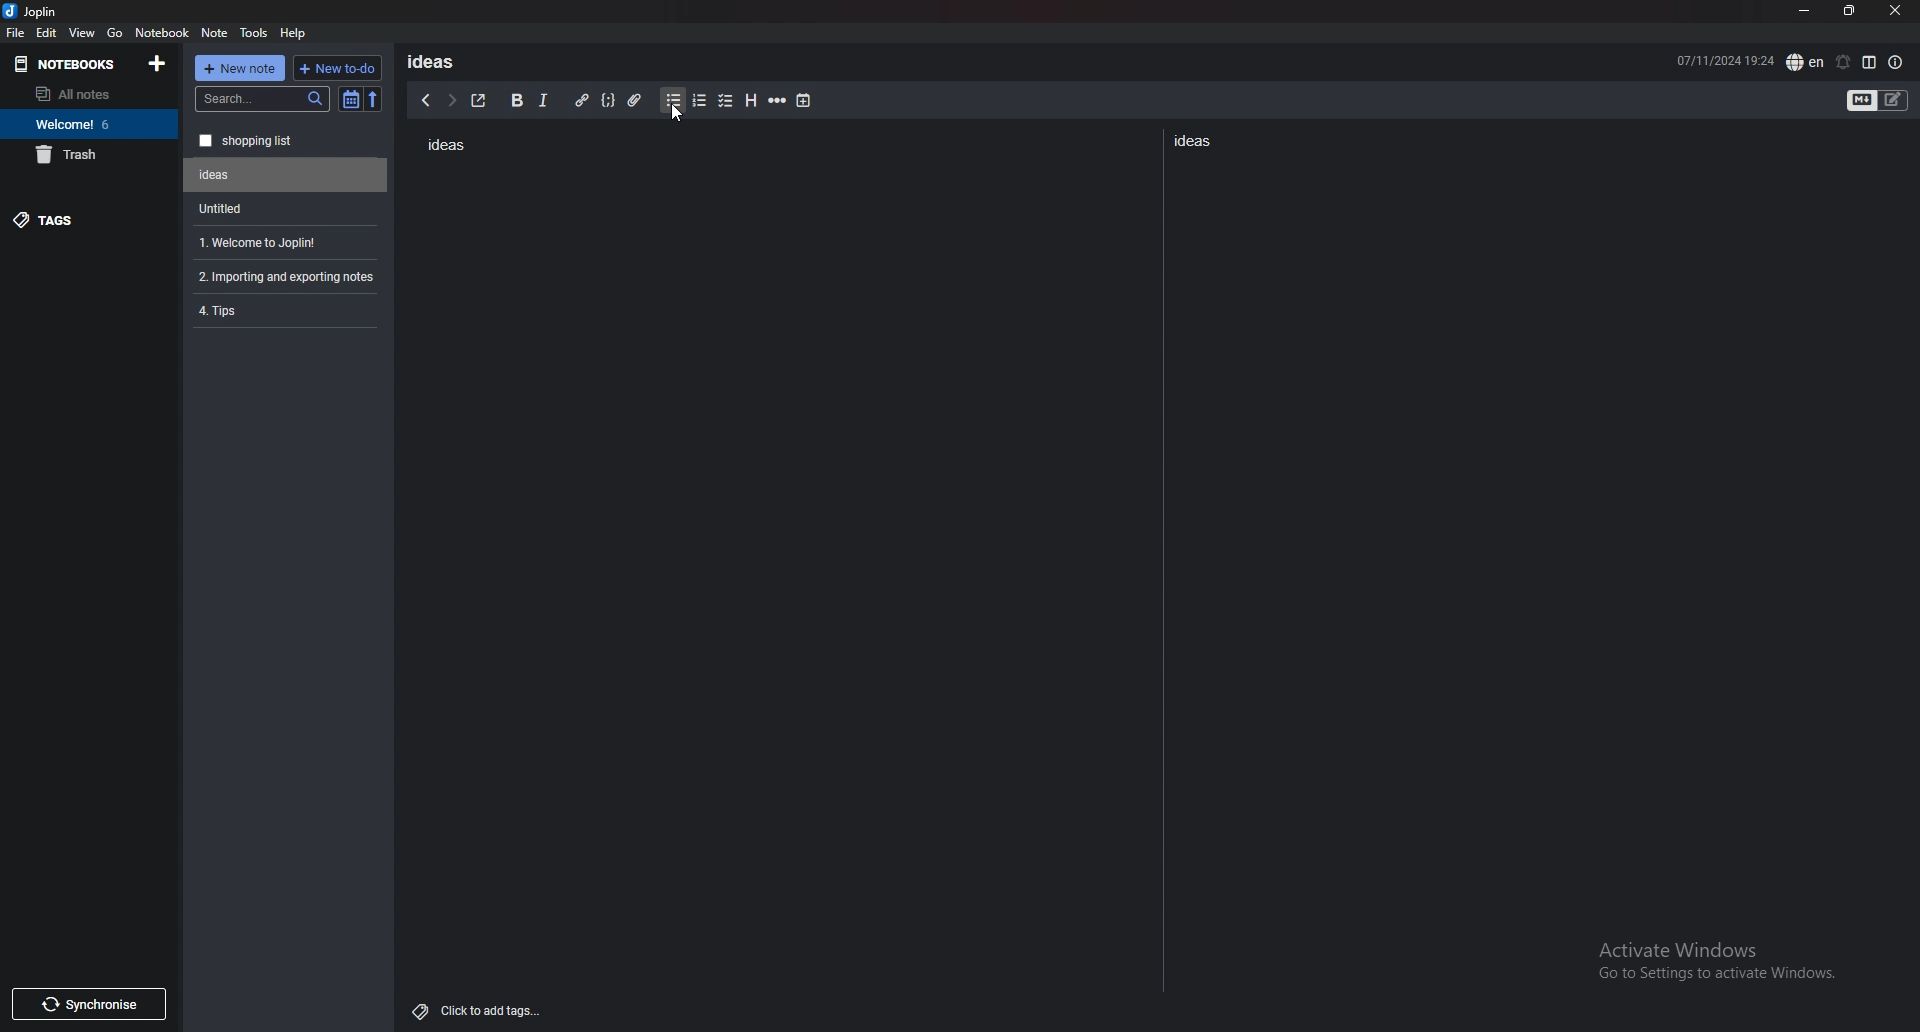 The image size is (1920, 1032). Describe the element at coordinates (46, 33) in the screenshot. I see `edit` at that location.